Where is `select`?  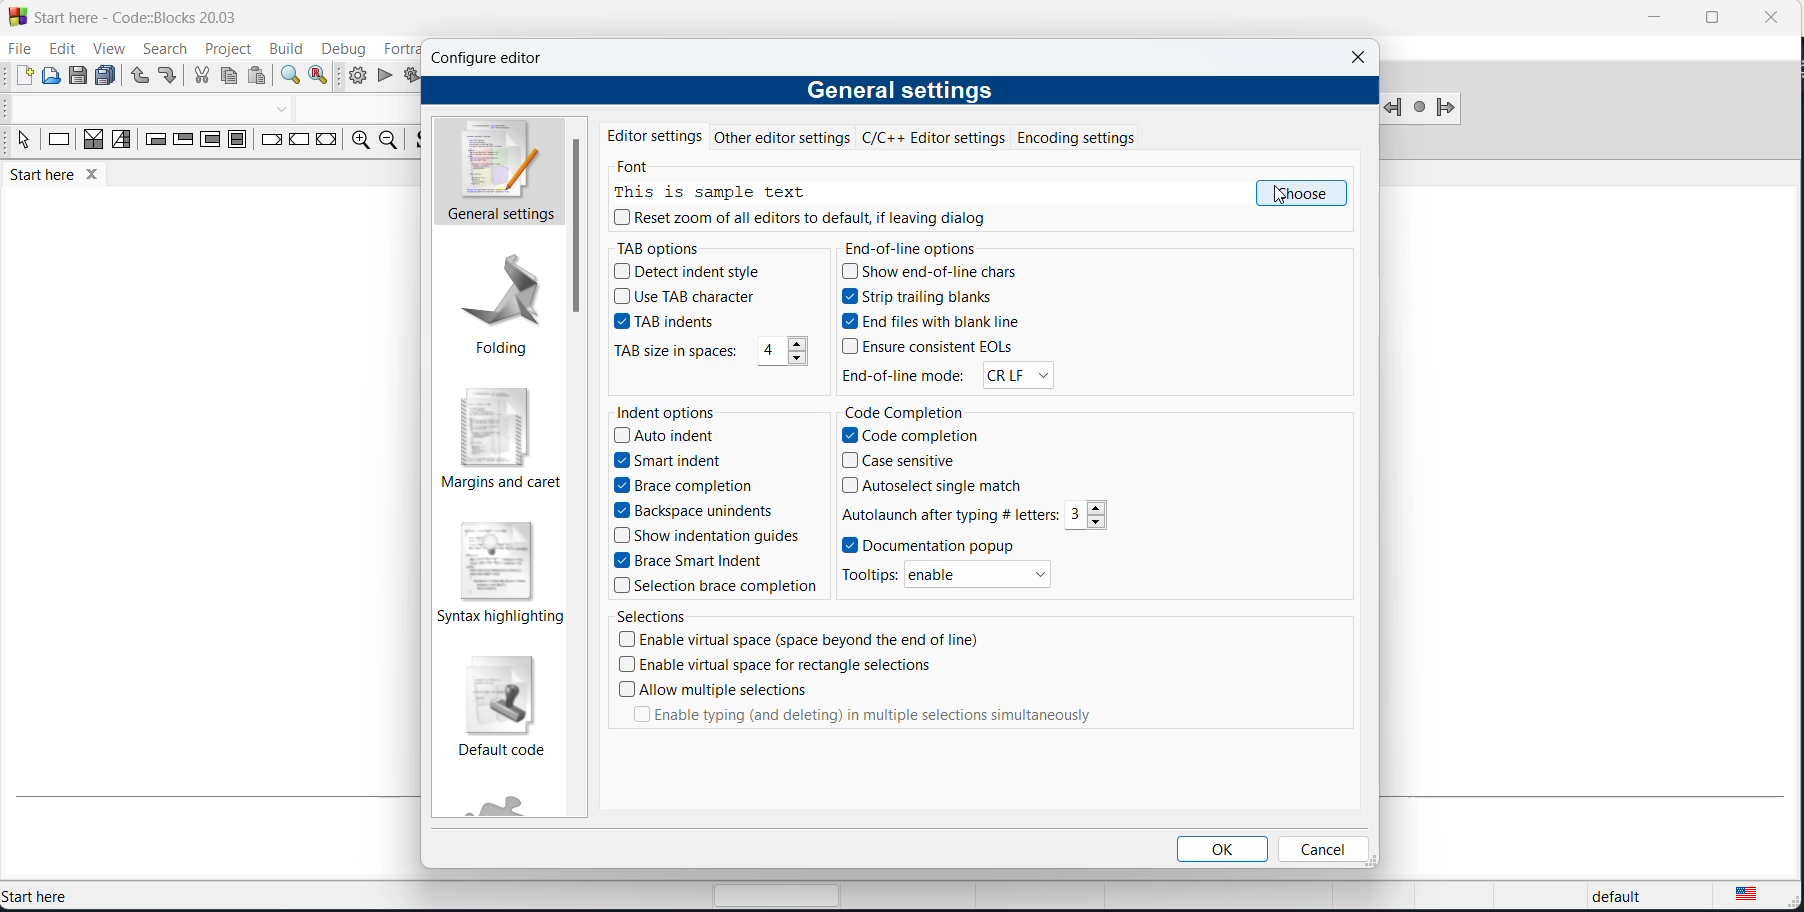
select is located at coordinates (20, 143).